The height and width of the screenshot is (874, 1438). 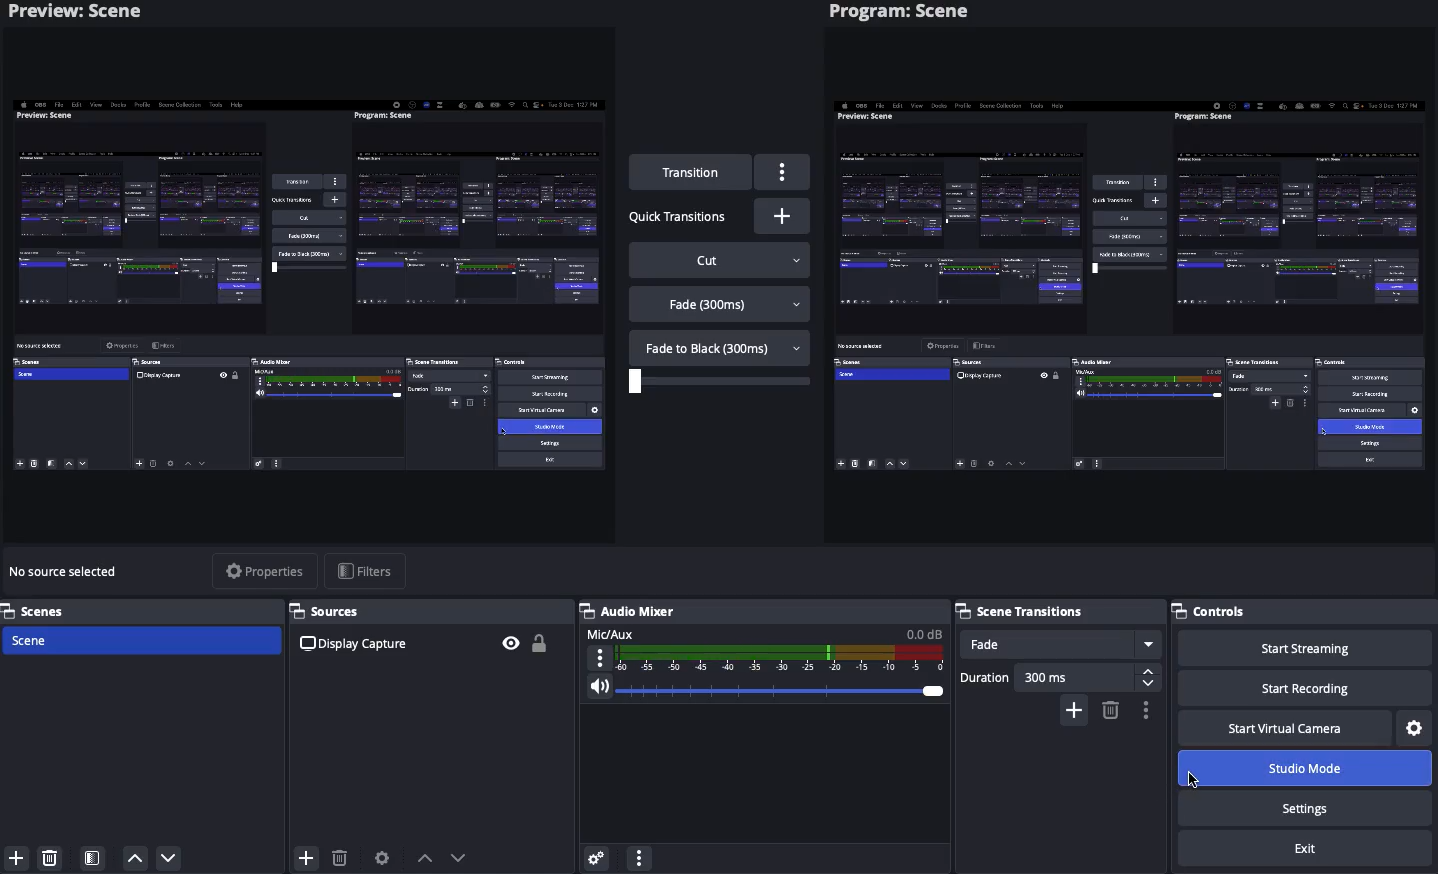 I want to click on Start recording, so click(x=1303, y=687).